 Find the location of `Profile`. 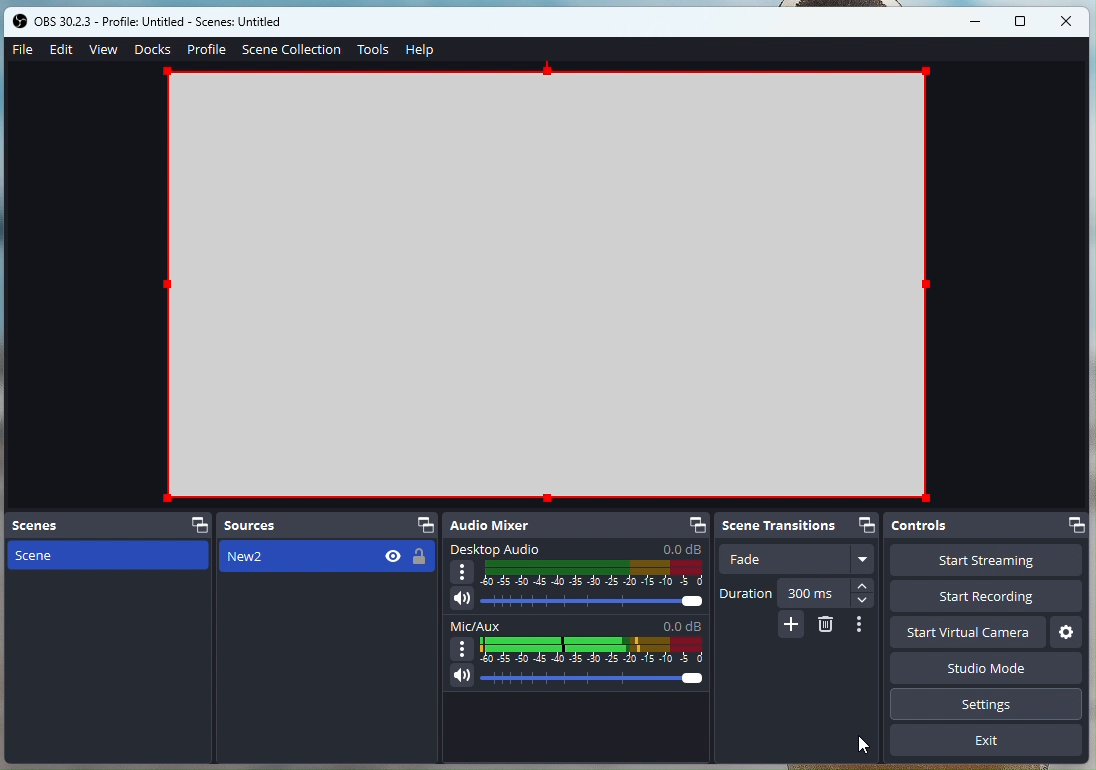

Profile is located at coordinates (208, 49).